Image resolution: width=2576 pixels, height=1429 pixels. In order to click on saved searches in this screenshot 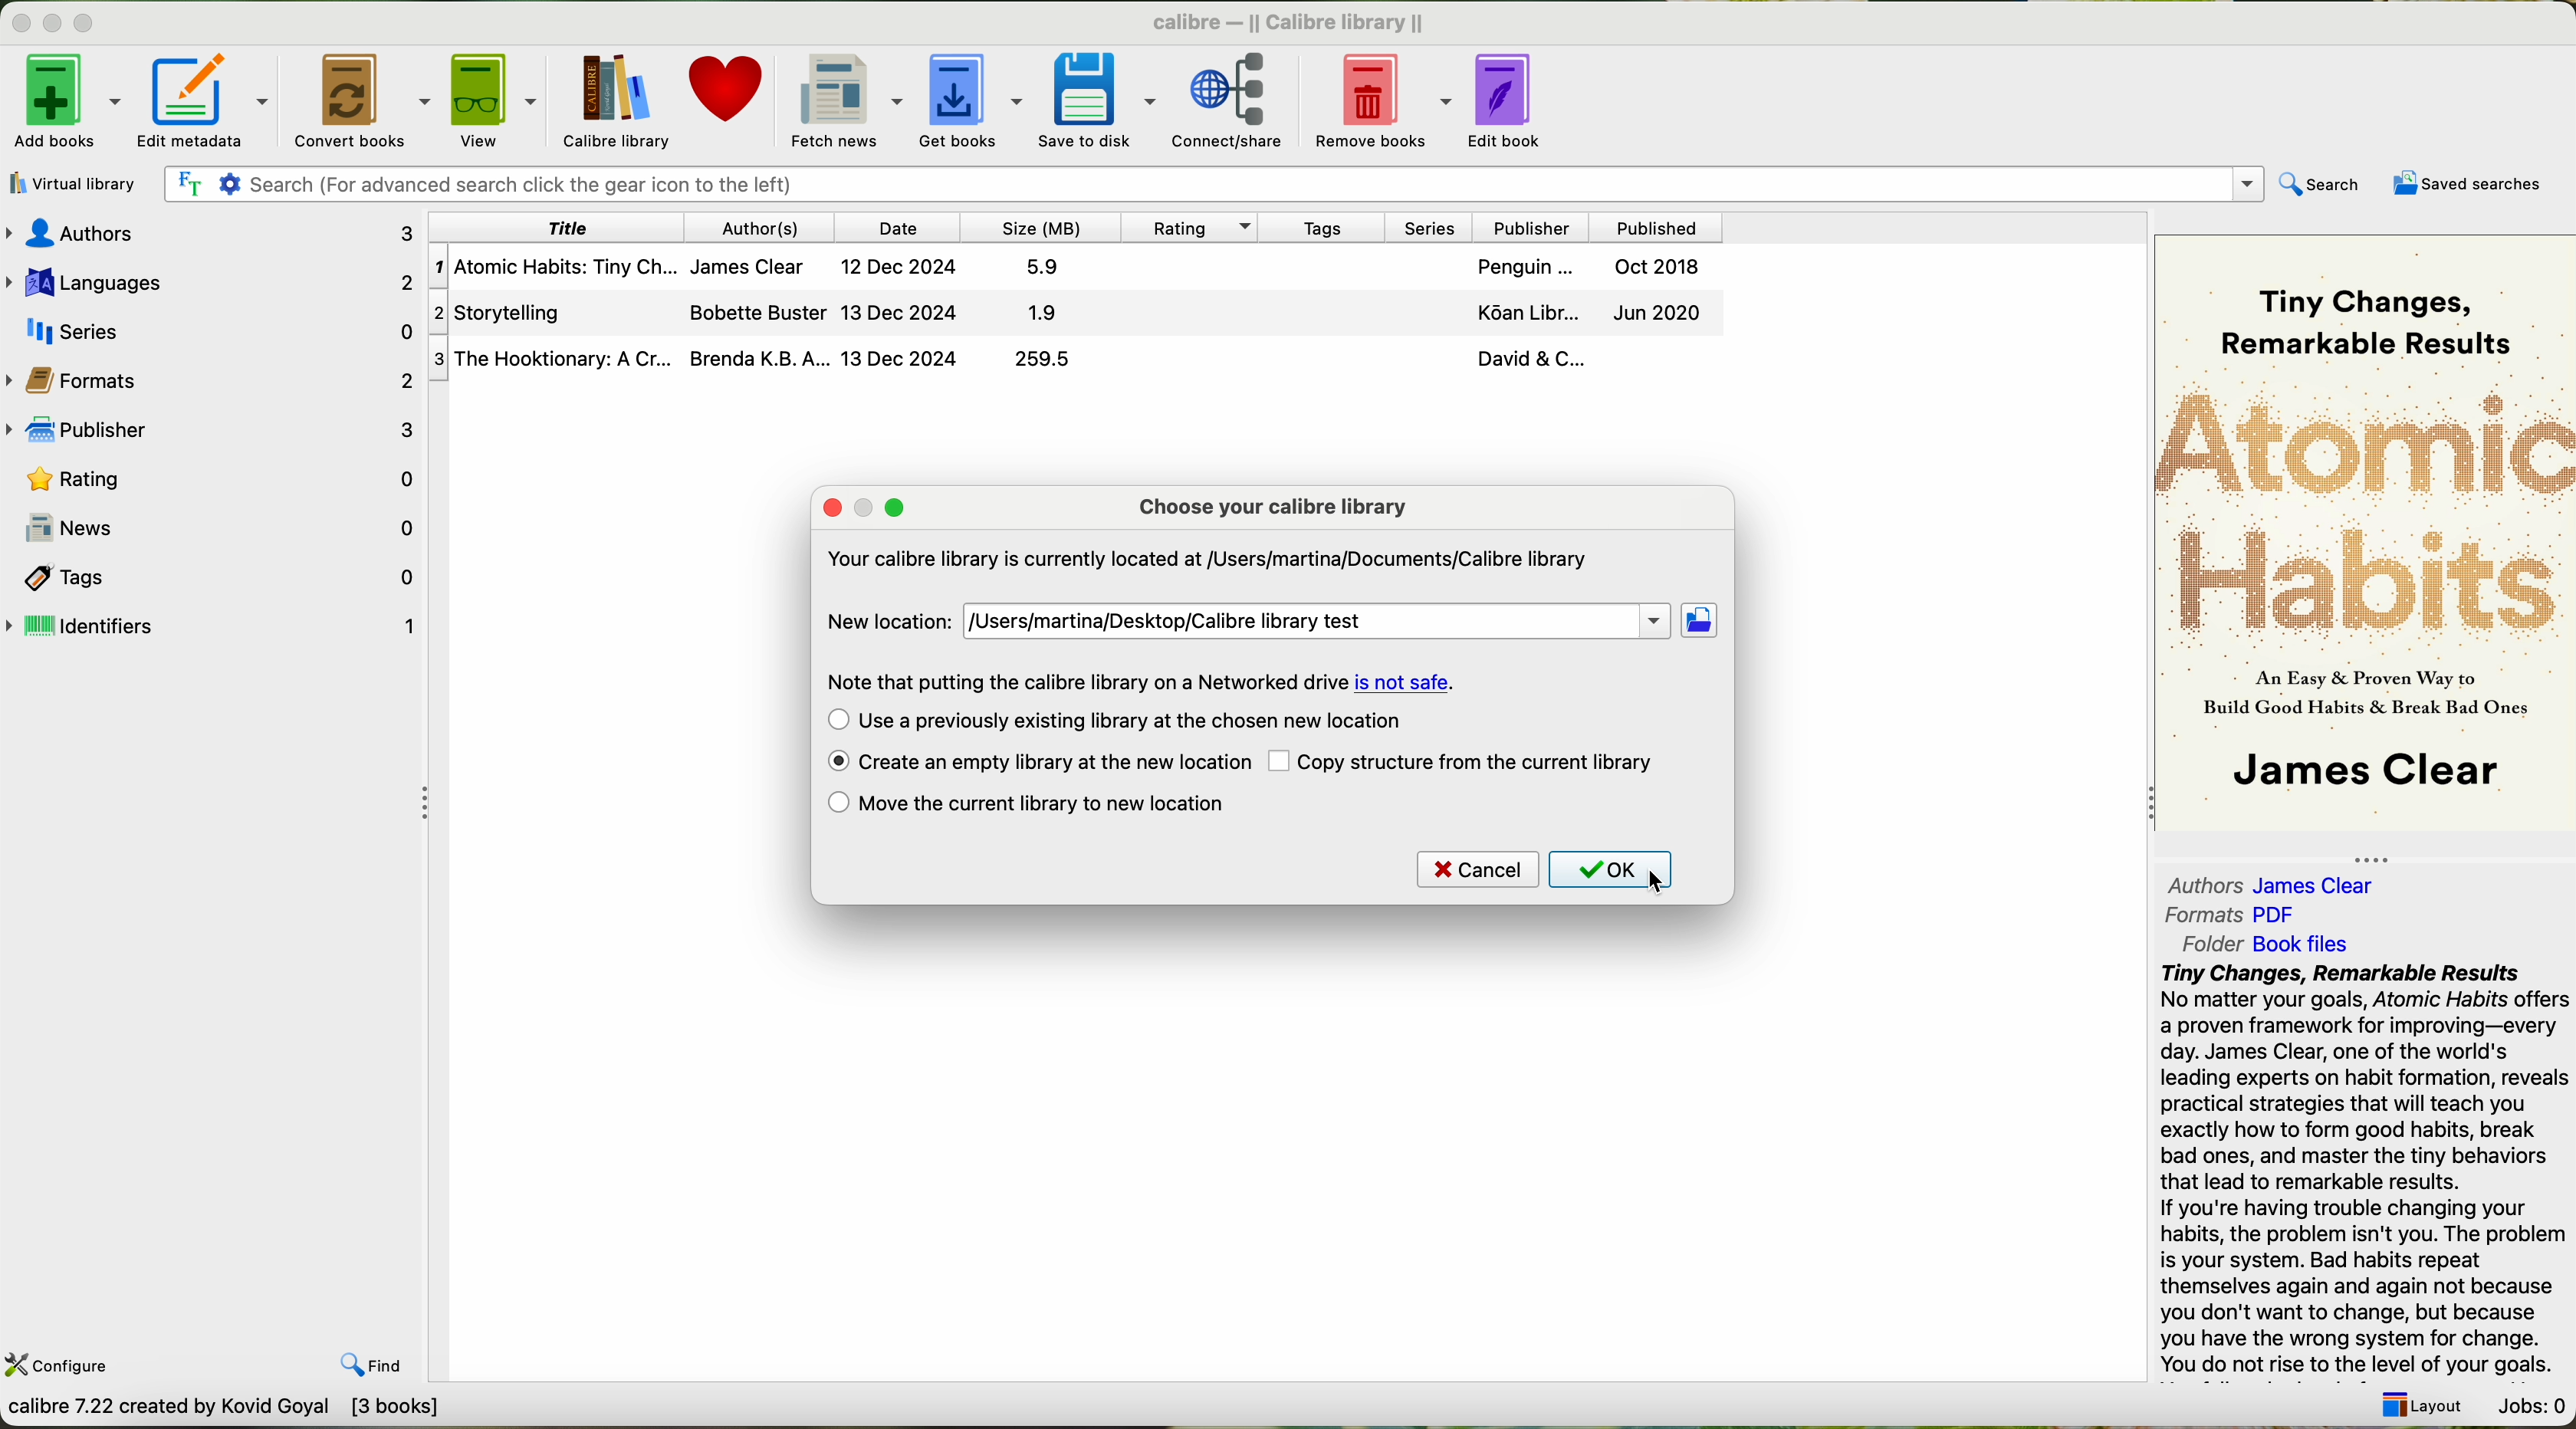, I will do `click(2473, 184)`.